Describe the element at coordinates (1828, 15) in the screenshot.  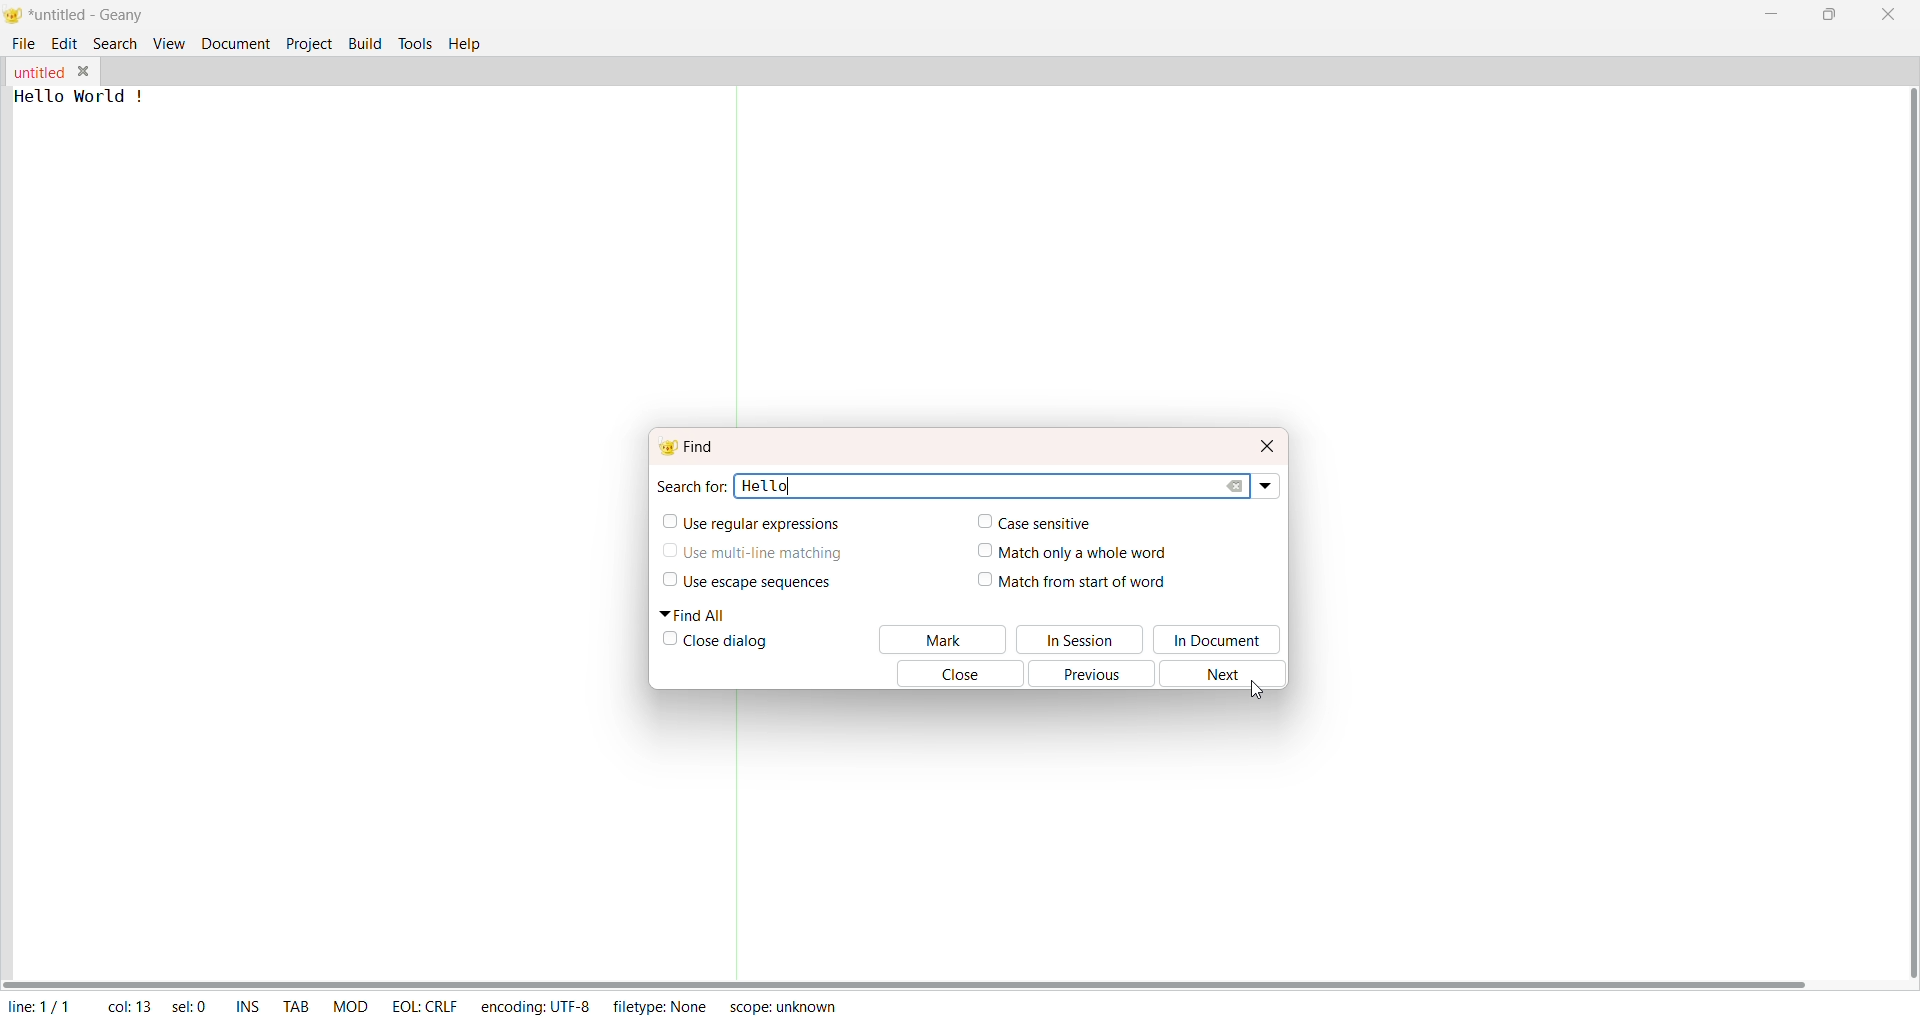
I see `Maximize` at that location.